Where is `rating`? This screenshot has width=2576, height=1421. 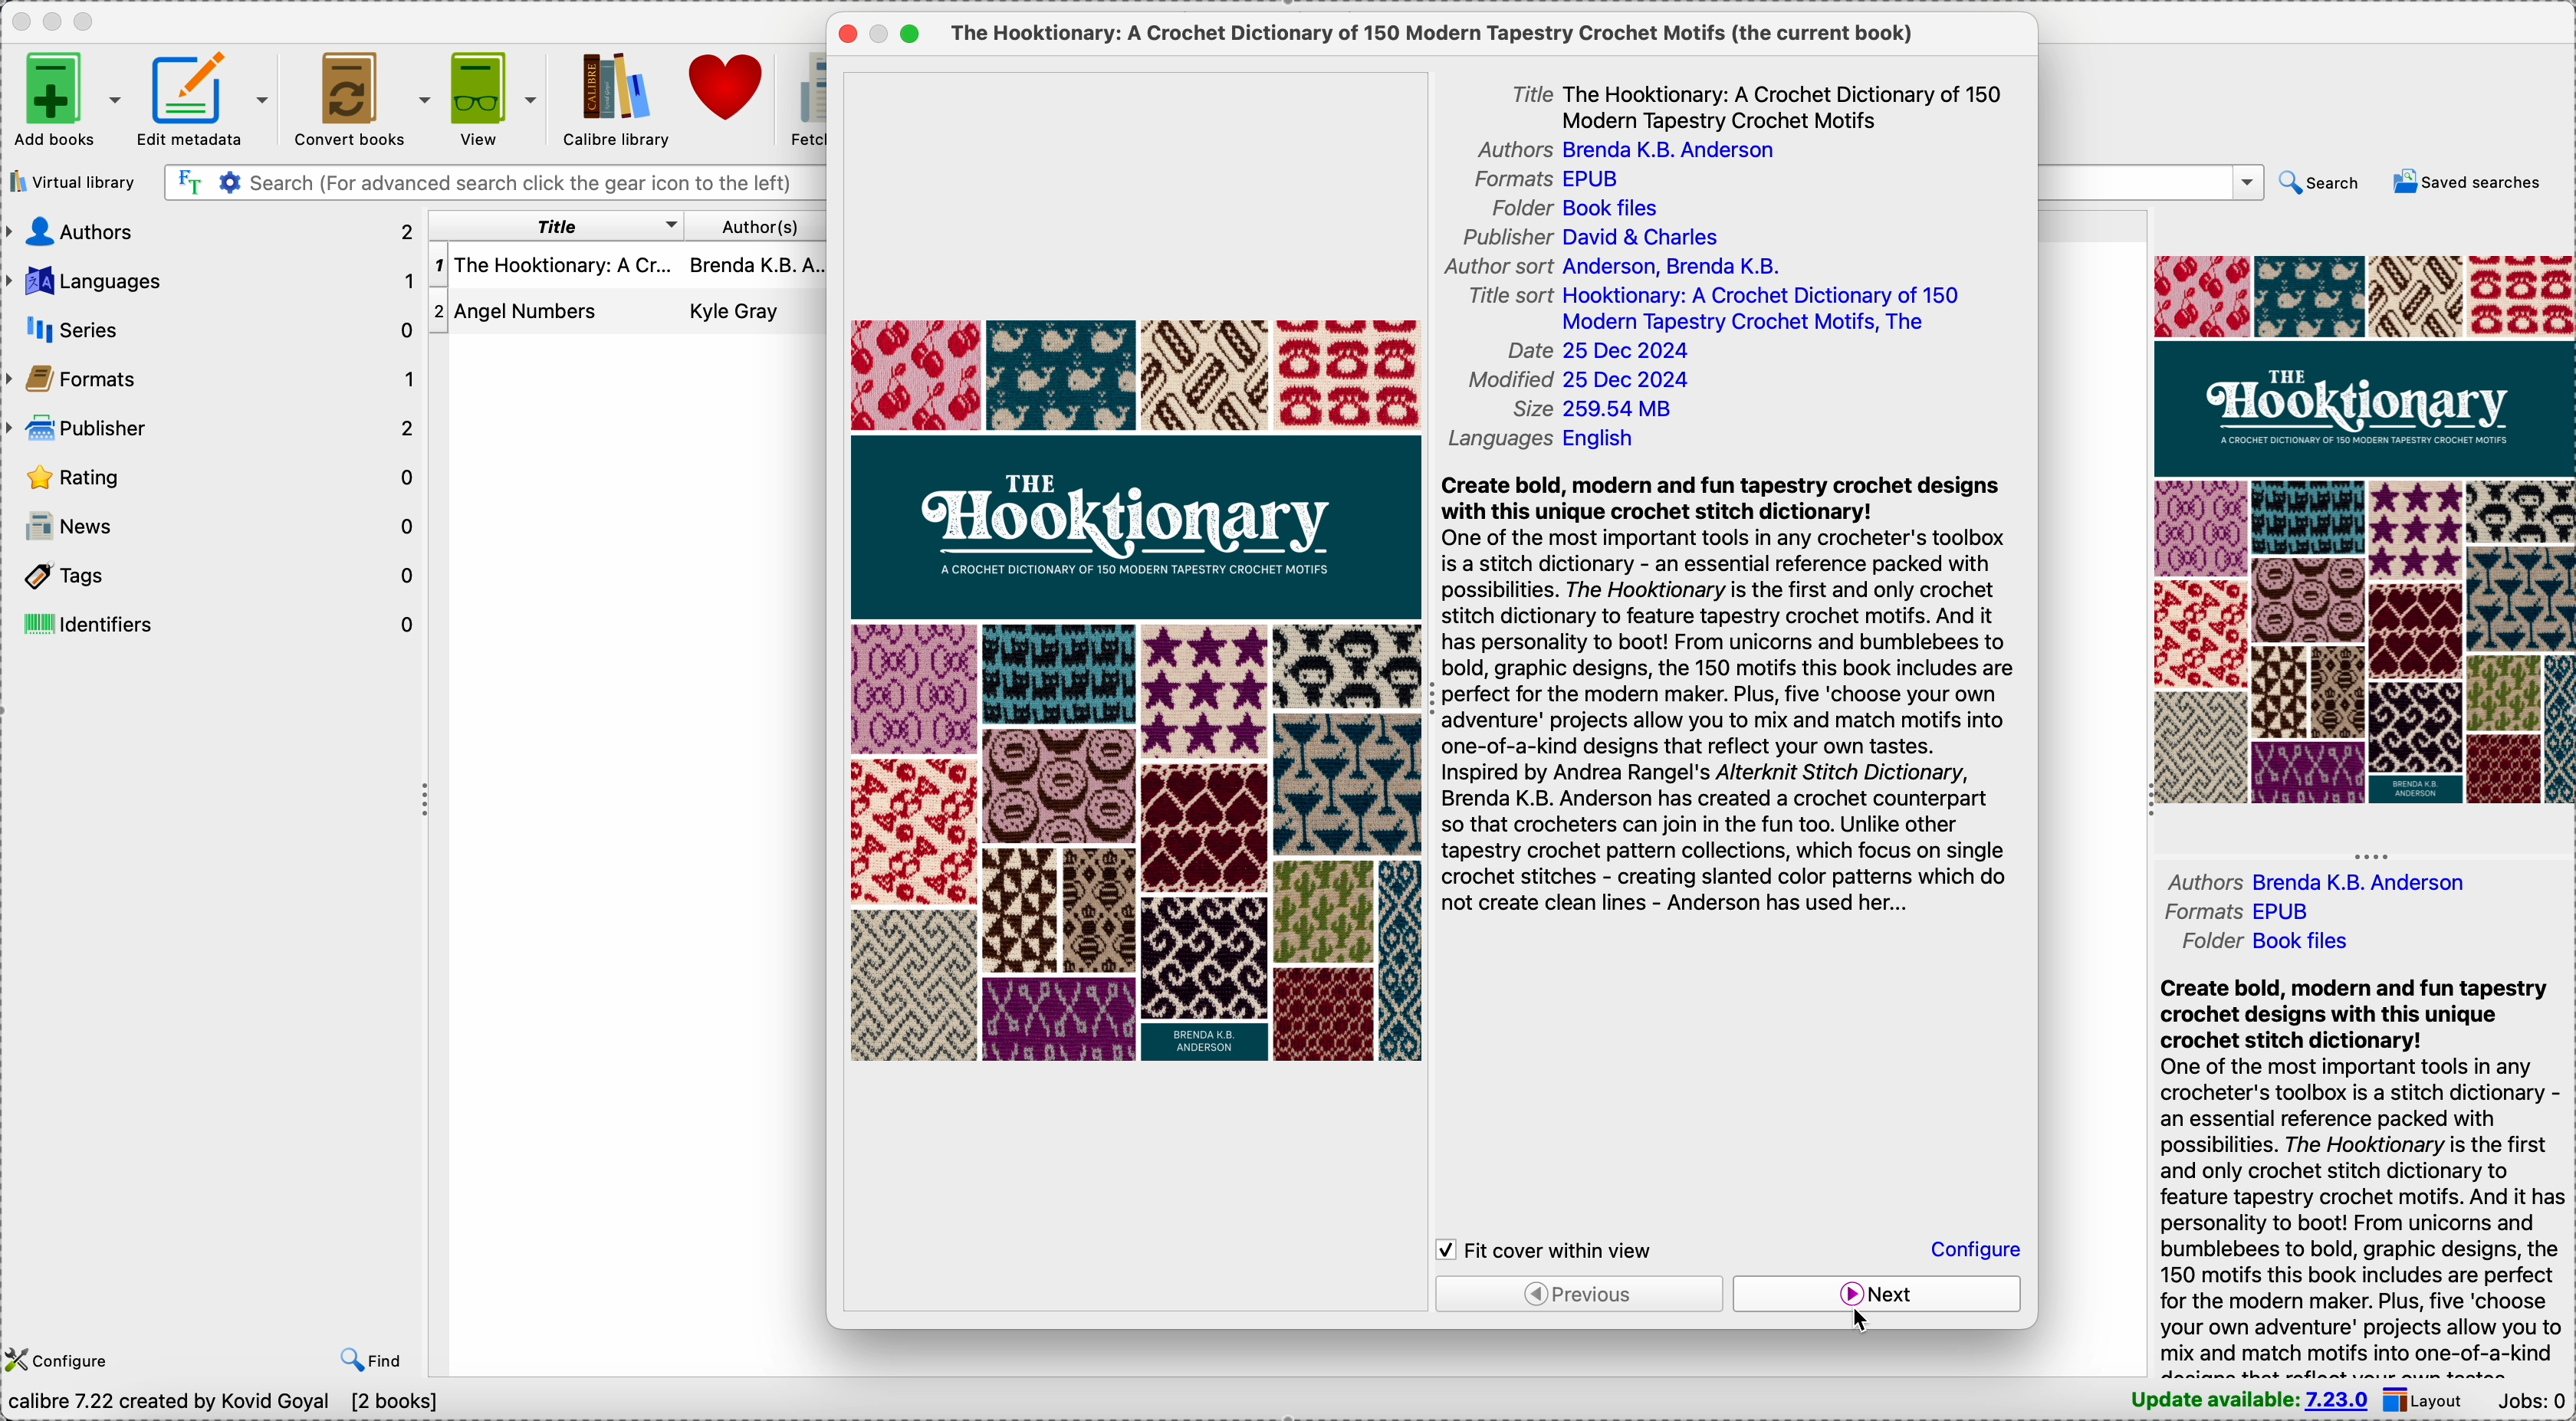
rating is located at coordinates (213, 474).